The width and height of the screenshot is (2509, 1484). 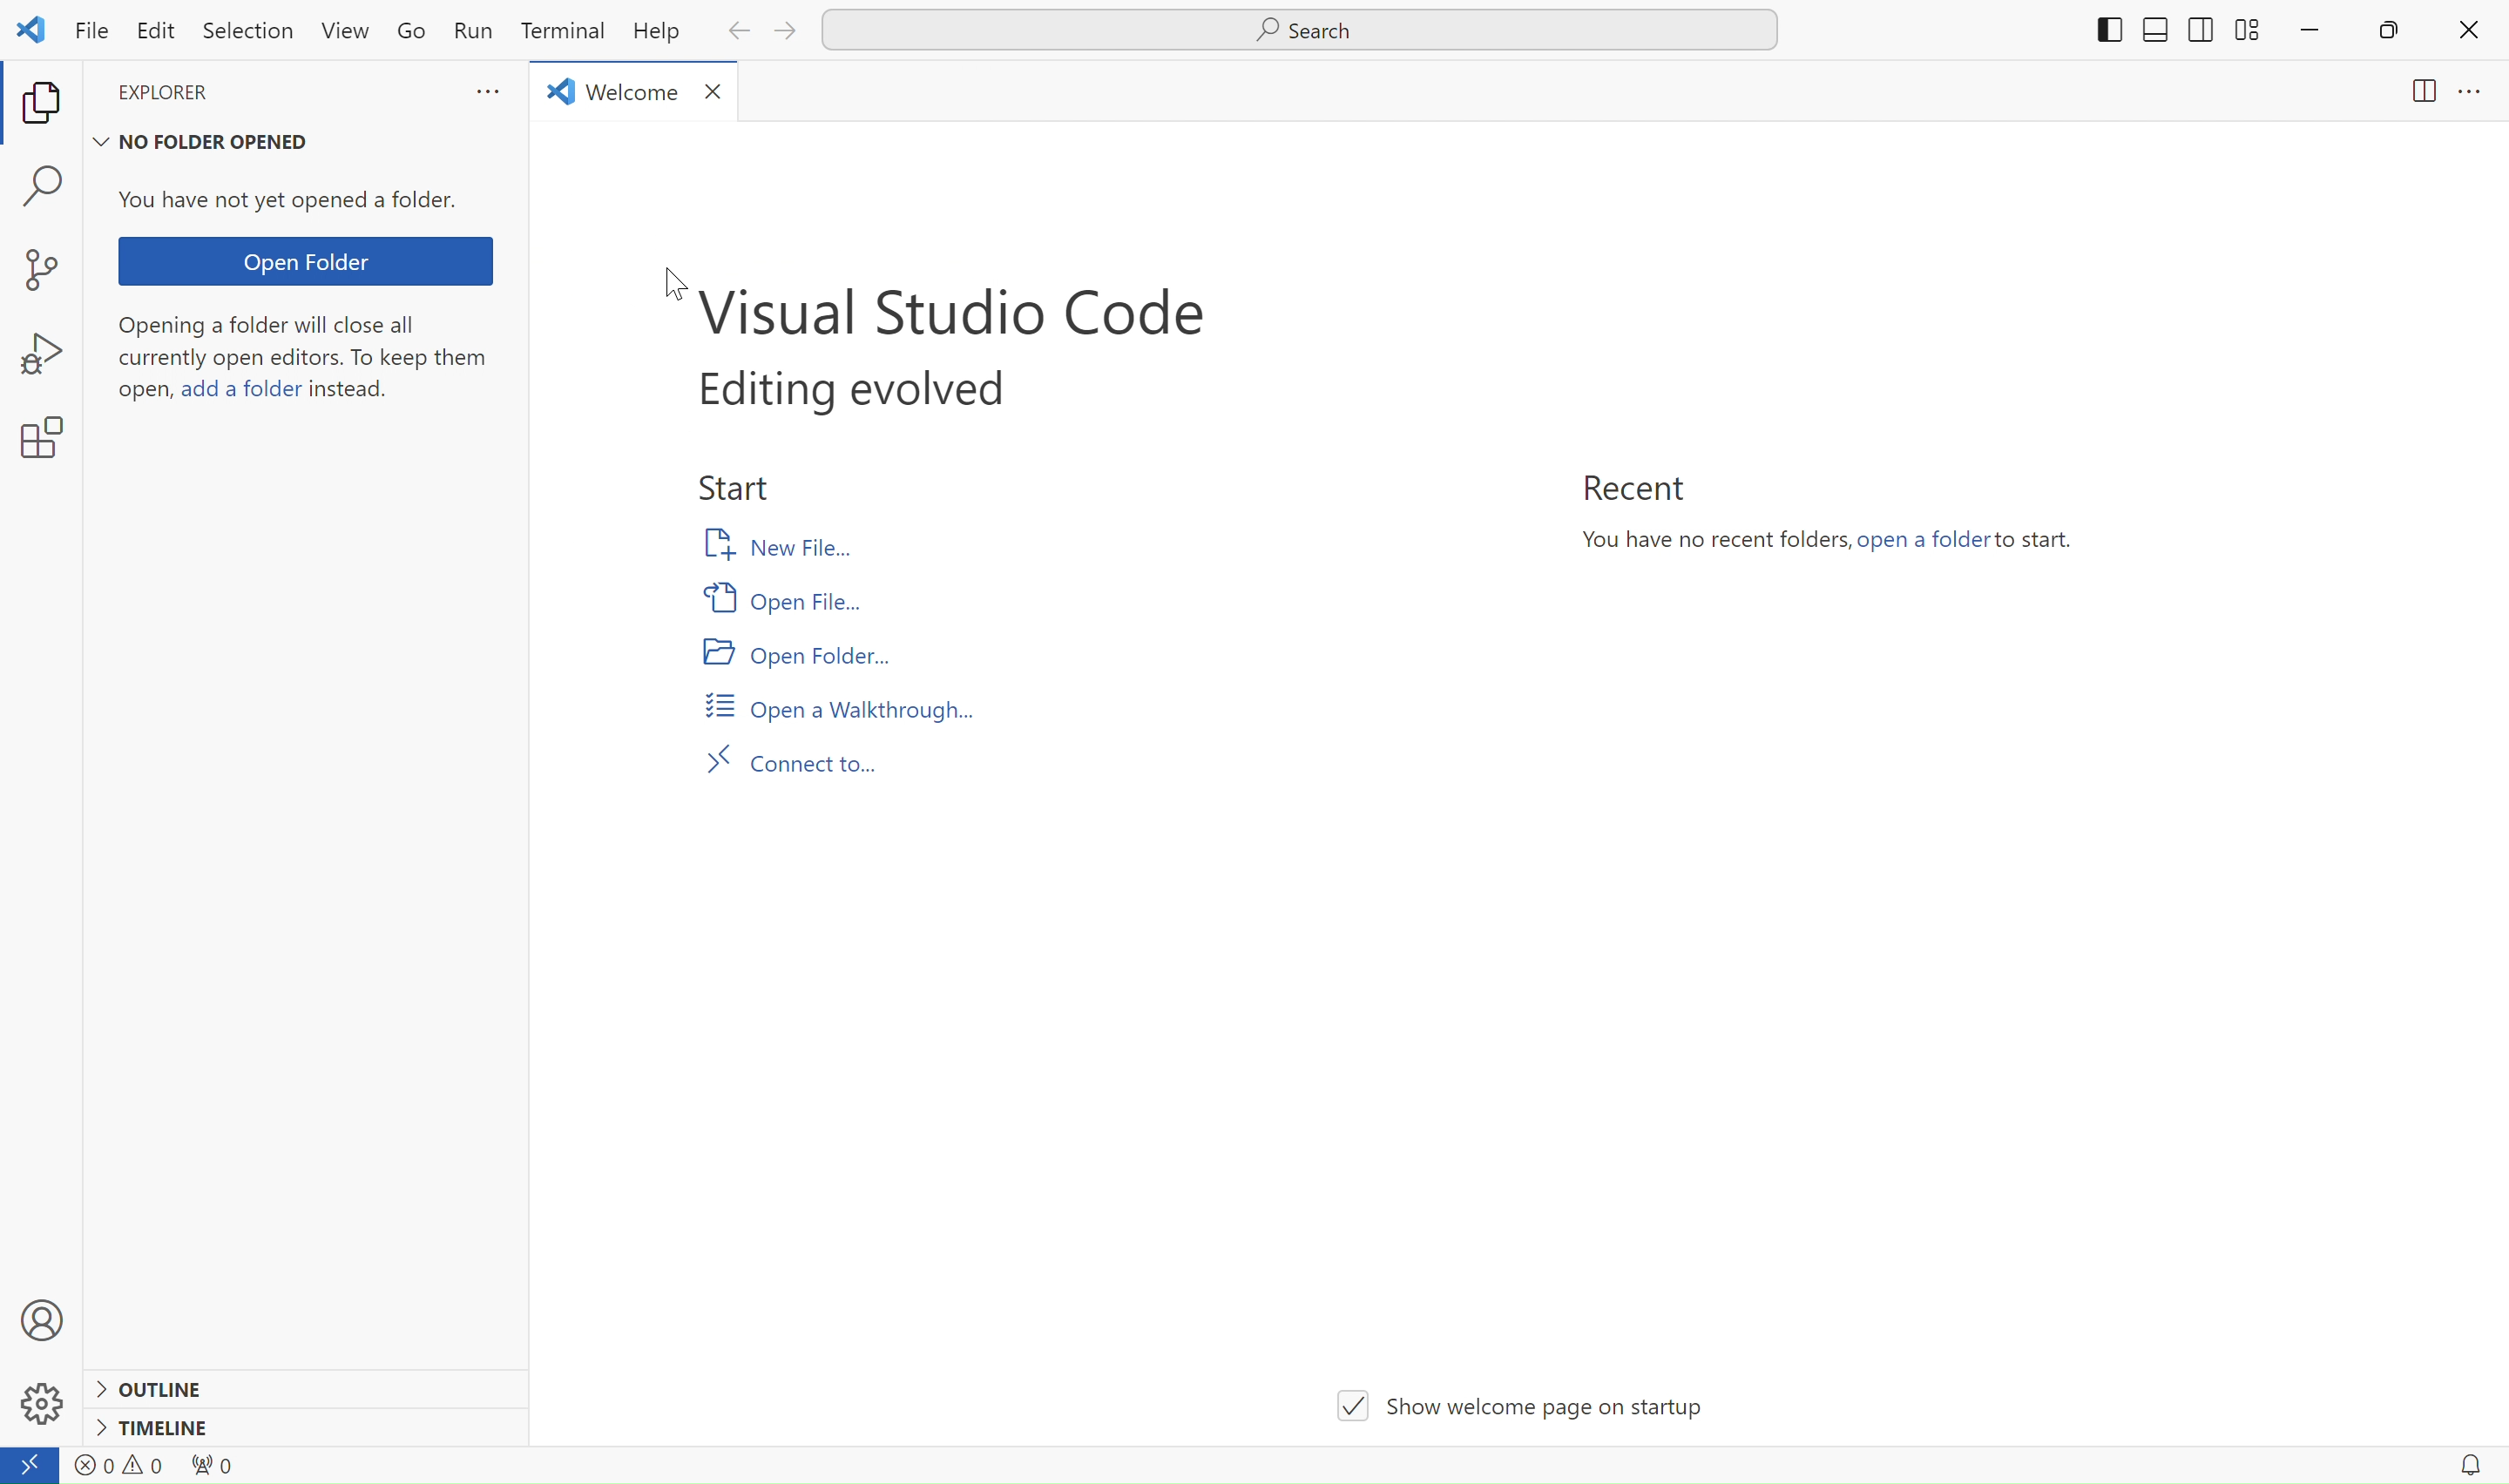 What do you see at coordinates (559, 31) in the screenshot?
I see `Terminal` at bounding box center [559, 31].